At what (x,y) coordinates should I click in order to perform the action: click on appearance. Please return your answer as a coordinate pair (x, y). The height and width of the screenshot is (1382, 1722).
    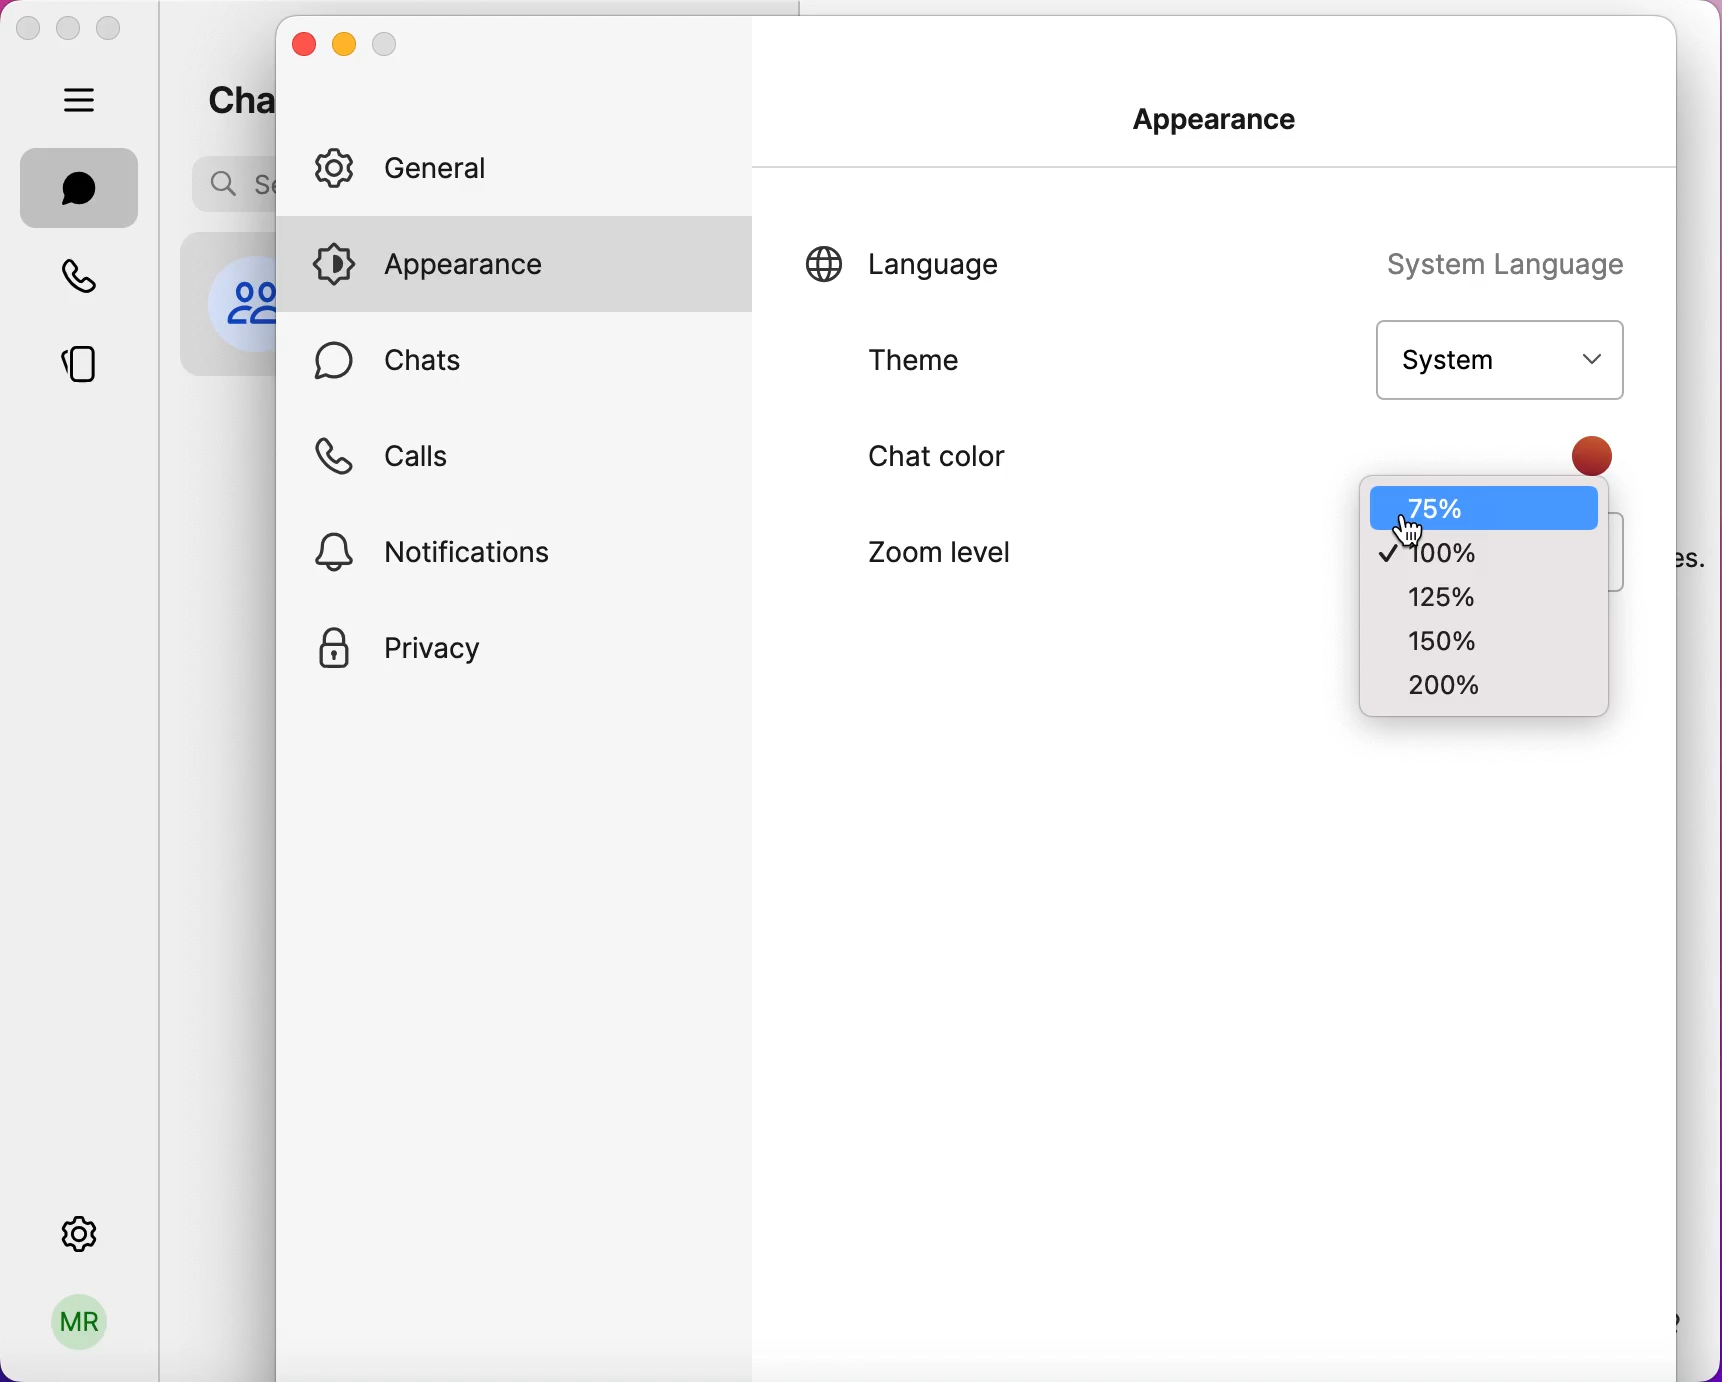
    Looking at the image, I should click on (523, 266).